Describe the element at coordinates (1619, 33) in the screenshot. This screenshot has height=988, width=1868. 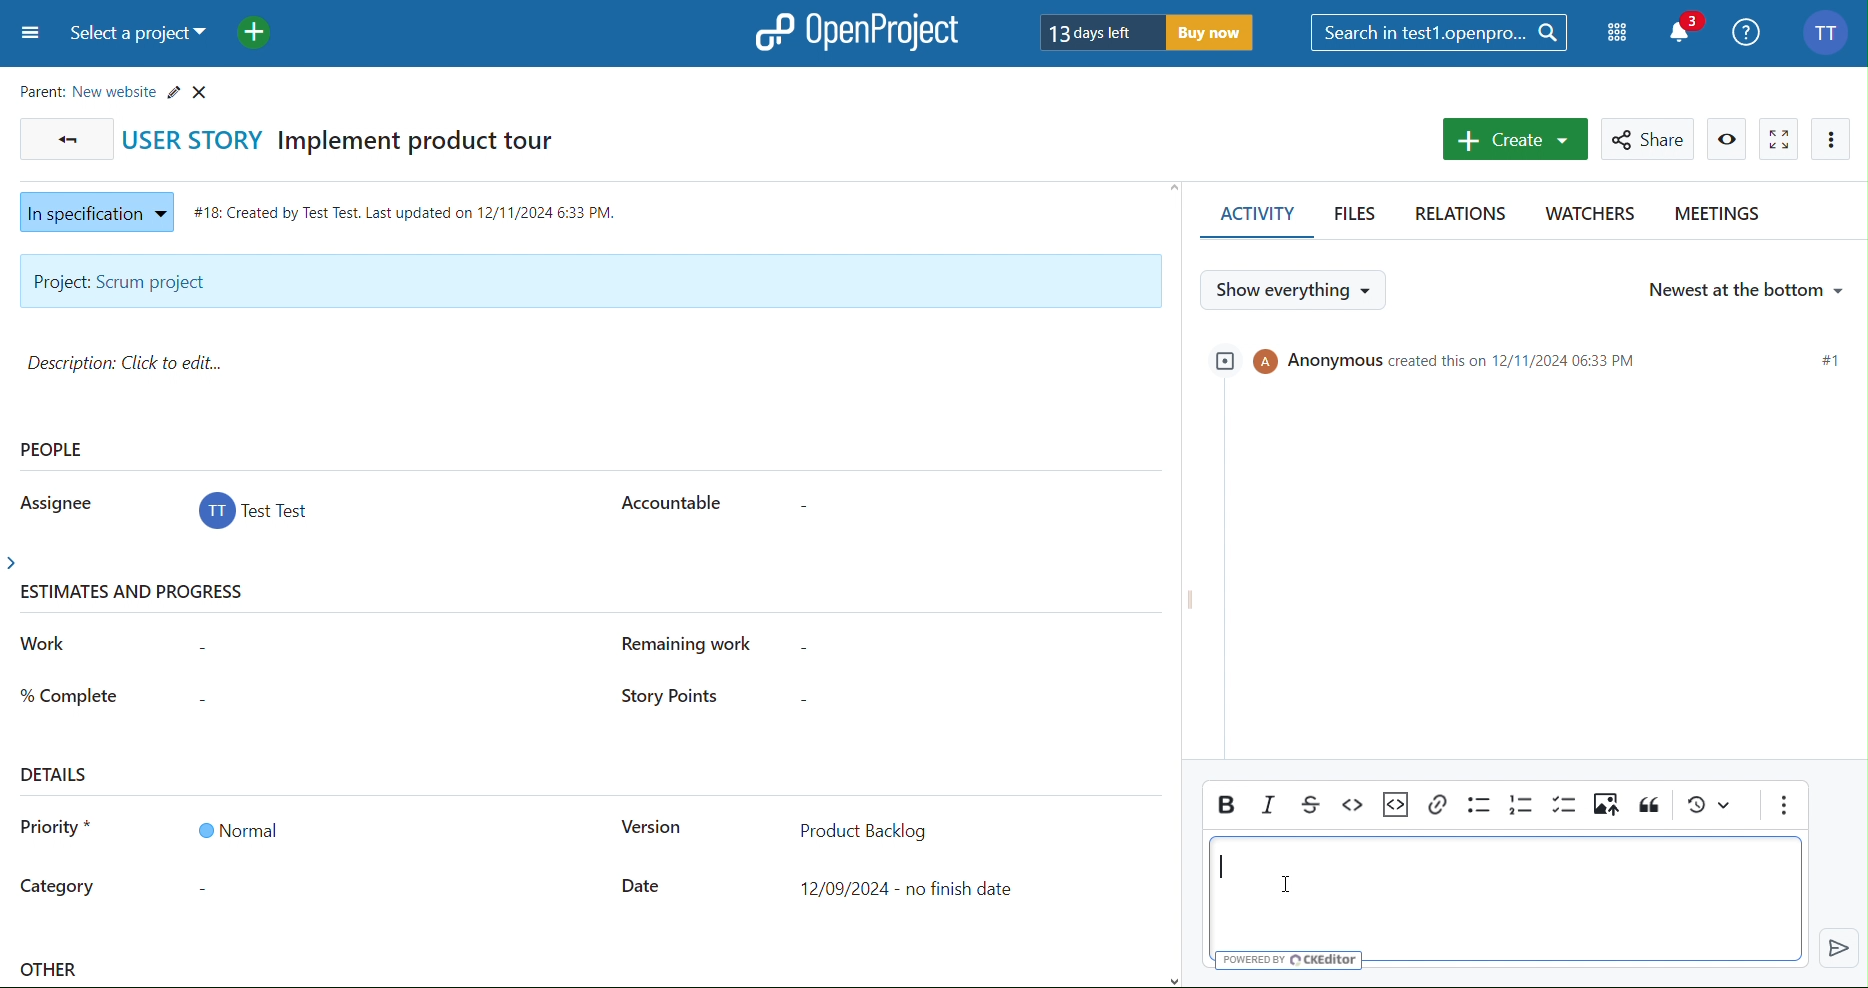
I see `Modules` at that location.